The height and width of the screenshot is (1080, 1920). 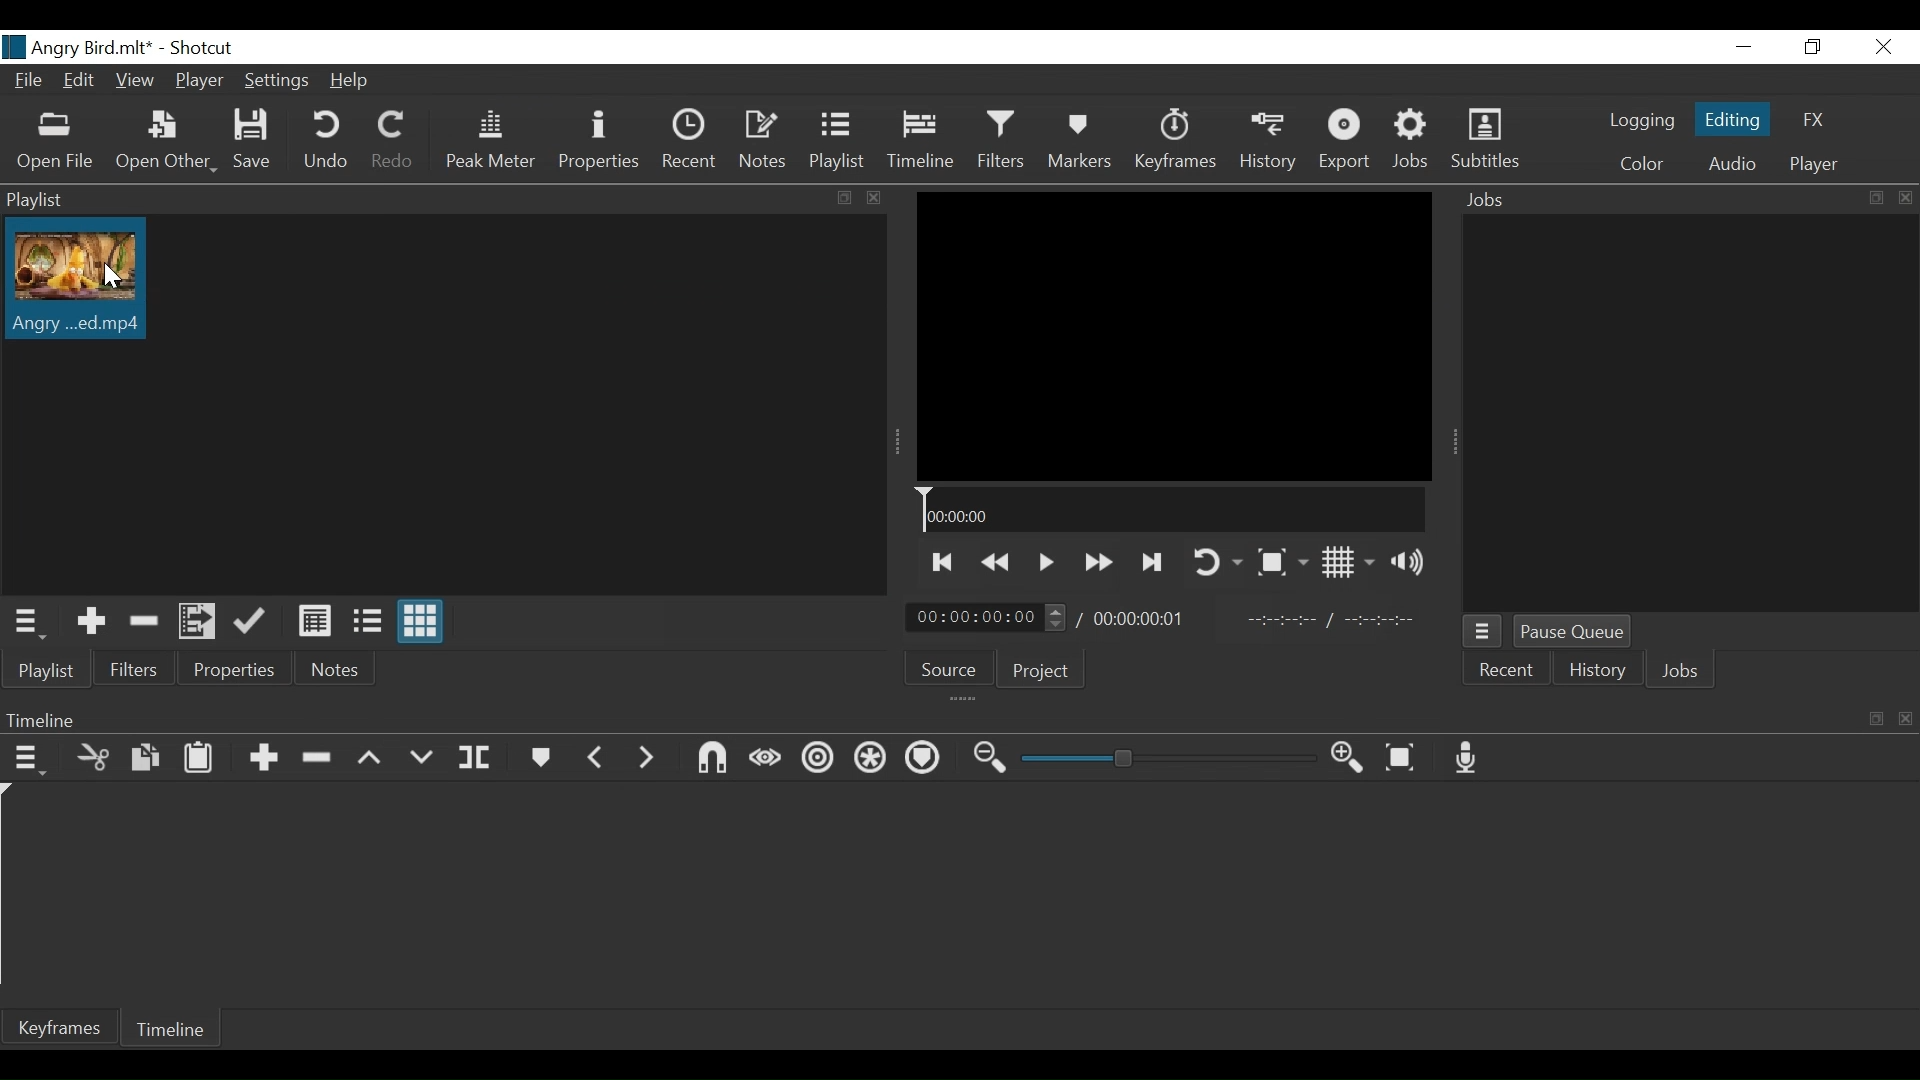 I want to click on Toggle display grid on the player, so click(x=1348, y=562).